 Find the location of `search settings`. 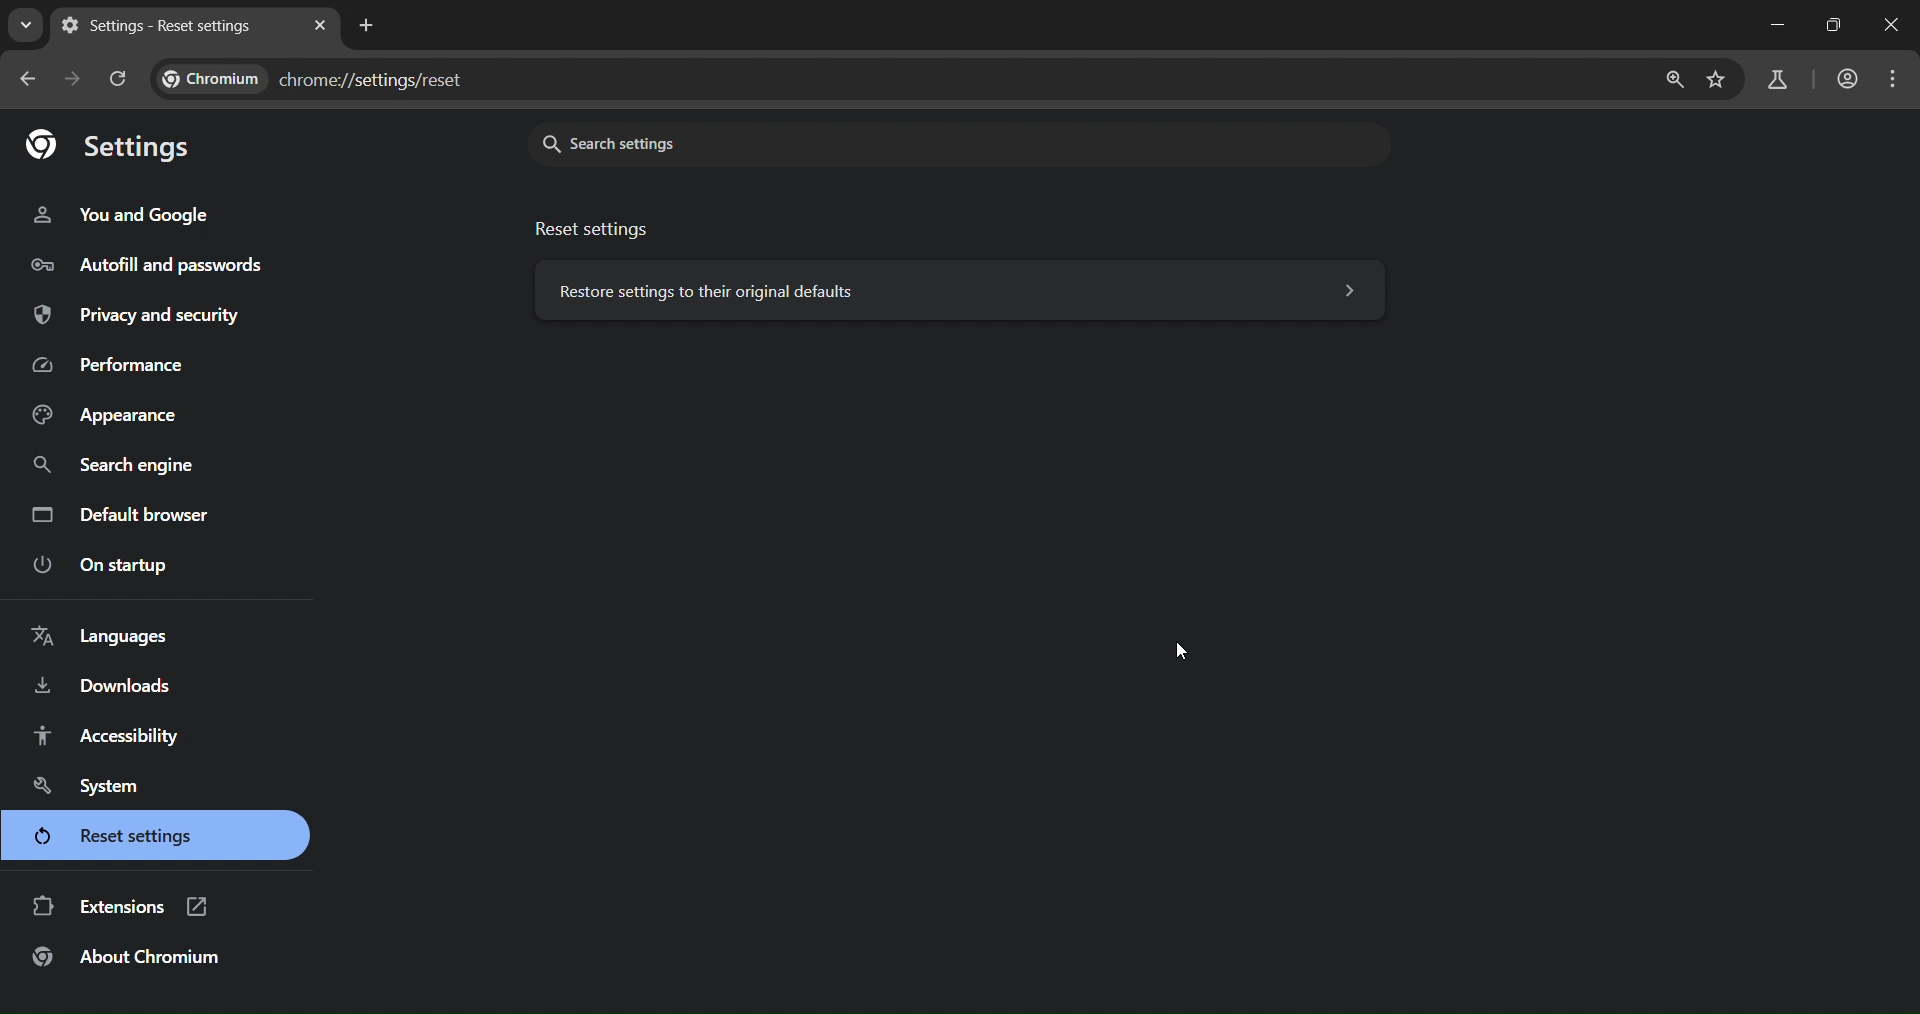

search settings is located at coordinates (797, 138).